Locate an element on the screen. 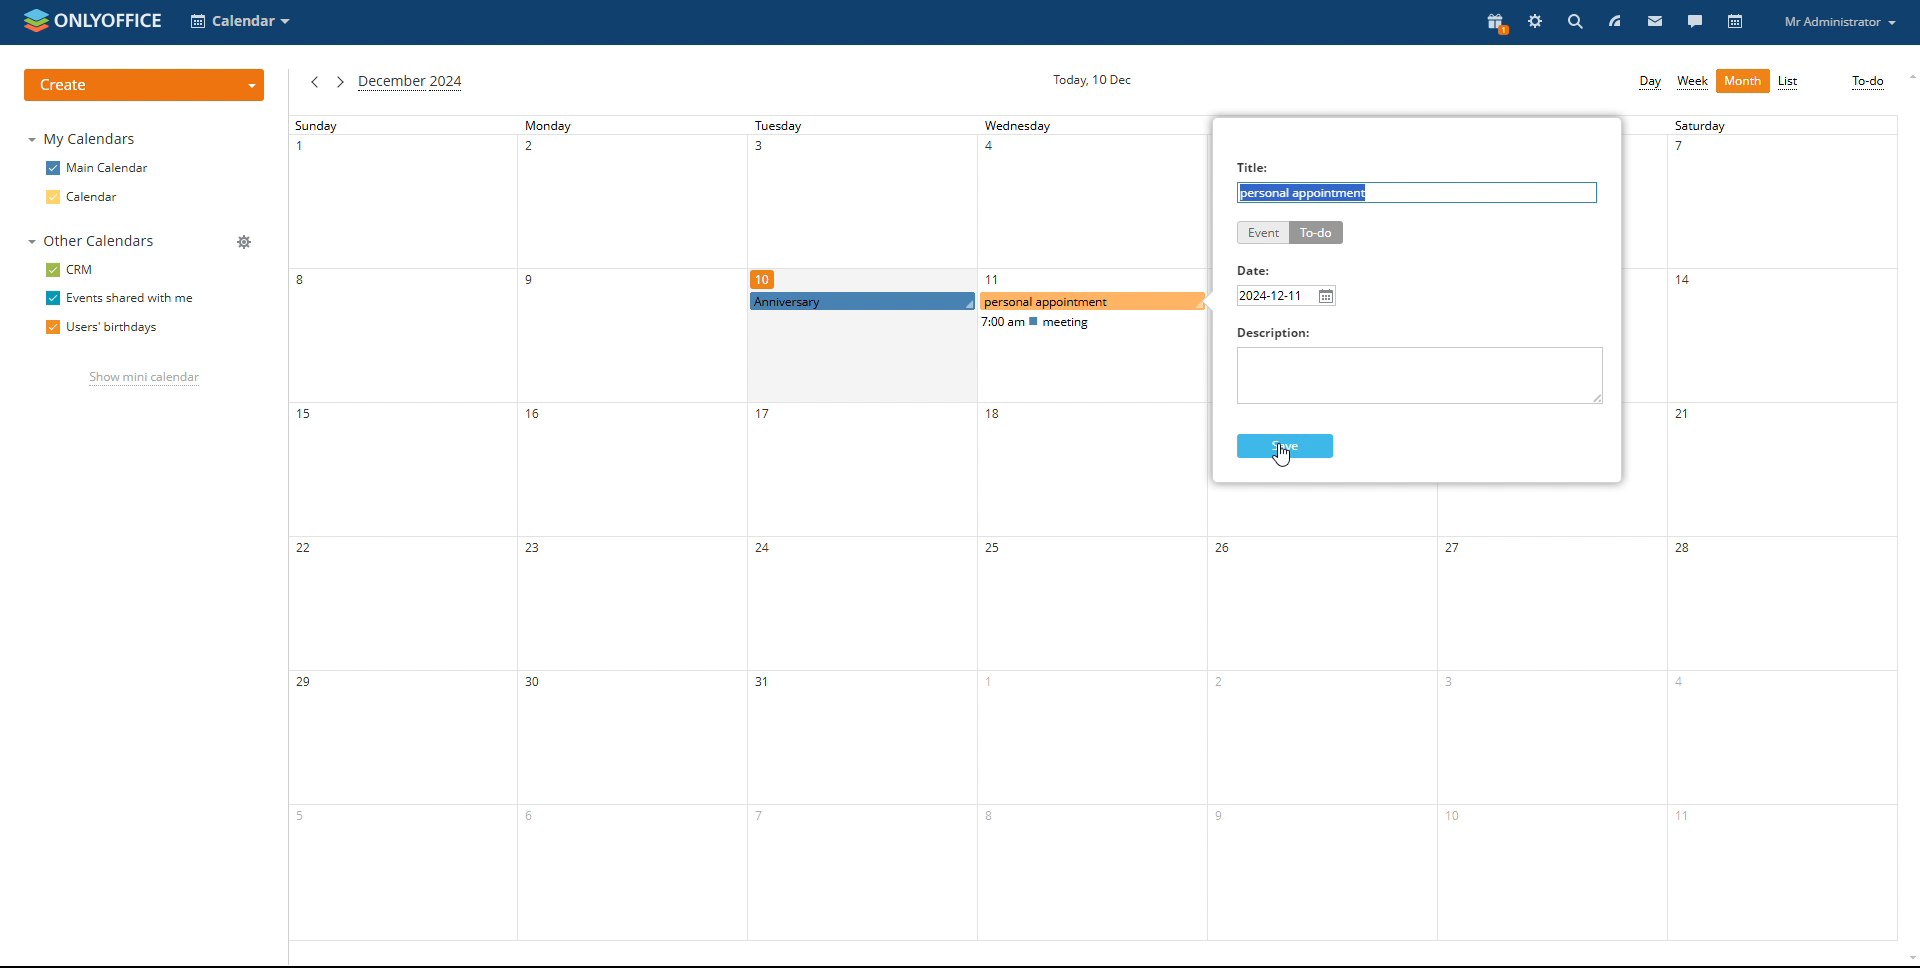  saturday is located at coordinates (1782, 528).